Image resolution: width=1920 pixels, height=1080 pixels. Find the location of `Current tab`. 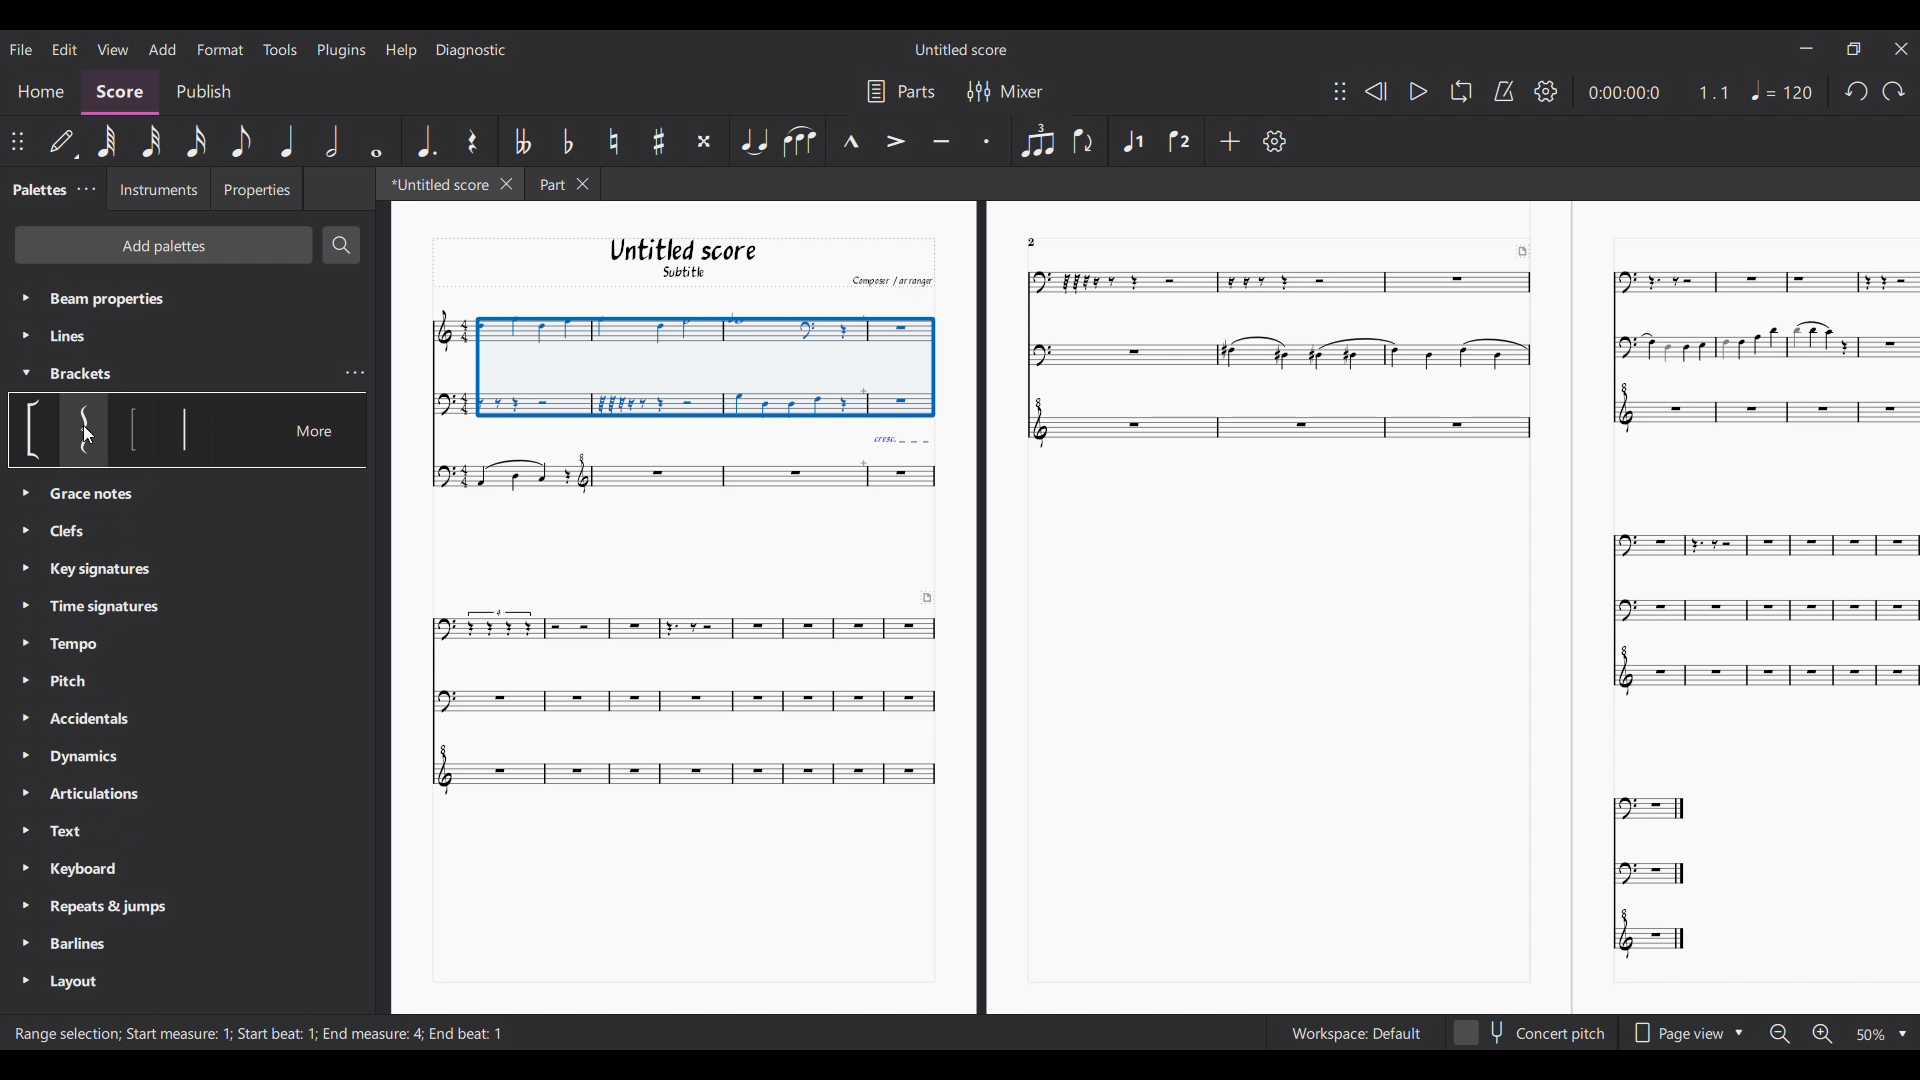

Current tab is located at coordinates (437, 183).